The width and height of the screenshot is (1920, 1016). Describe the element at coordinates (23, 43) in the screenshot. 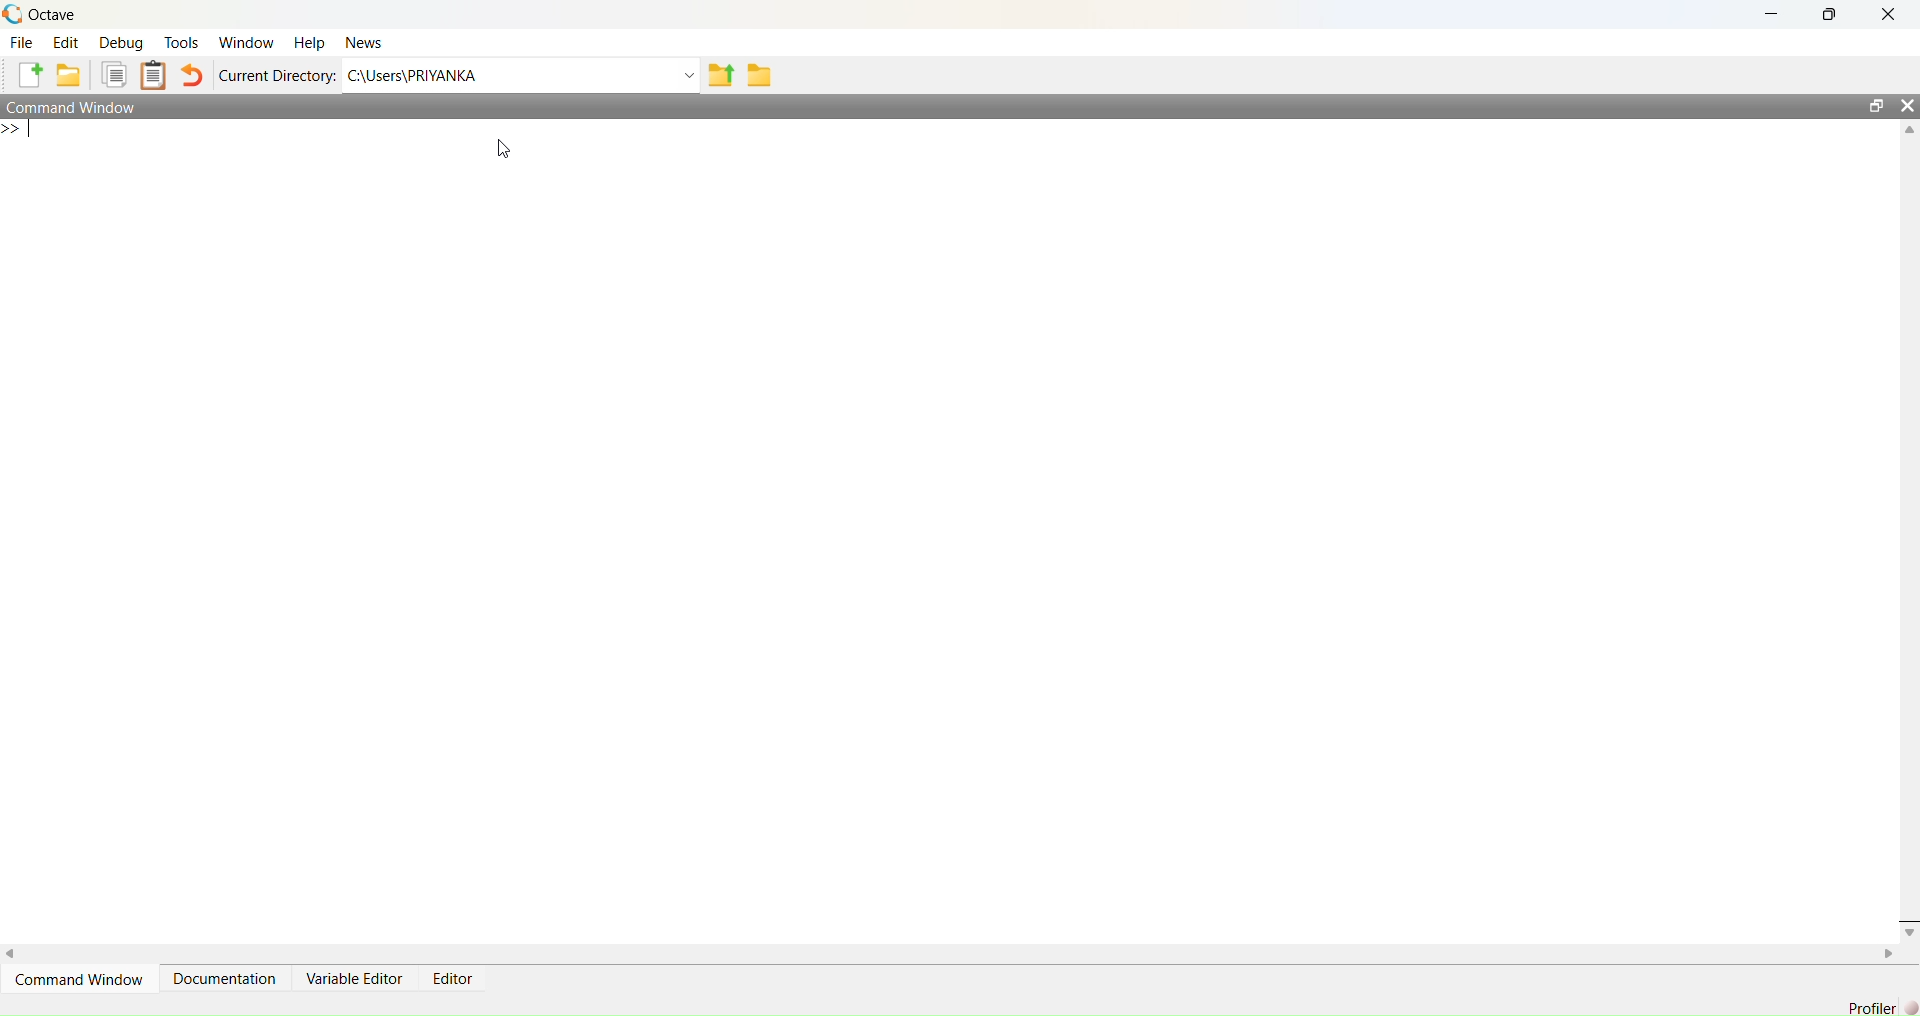

I see `File` at that location.